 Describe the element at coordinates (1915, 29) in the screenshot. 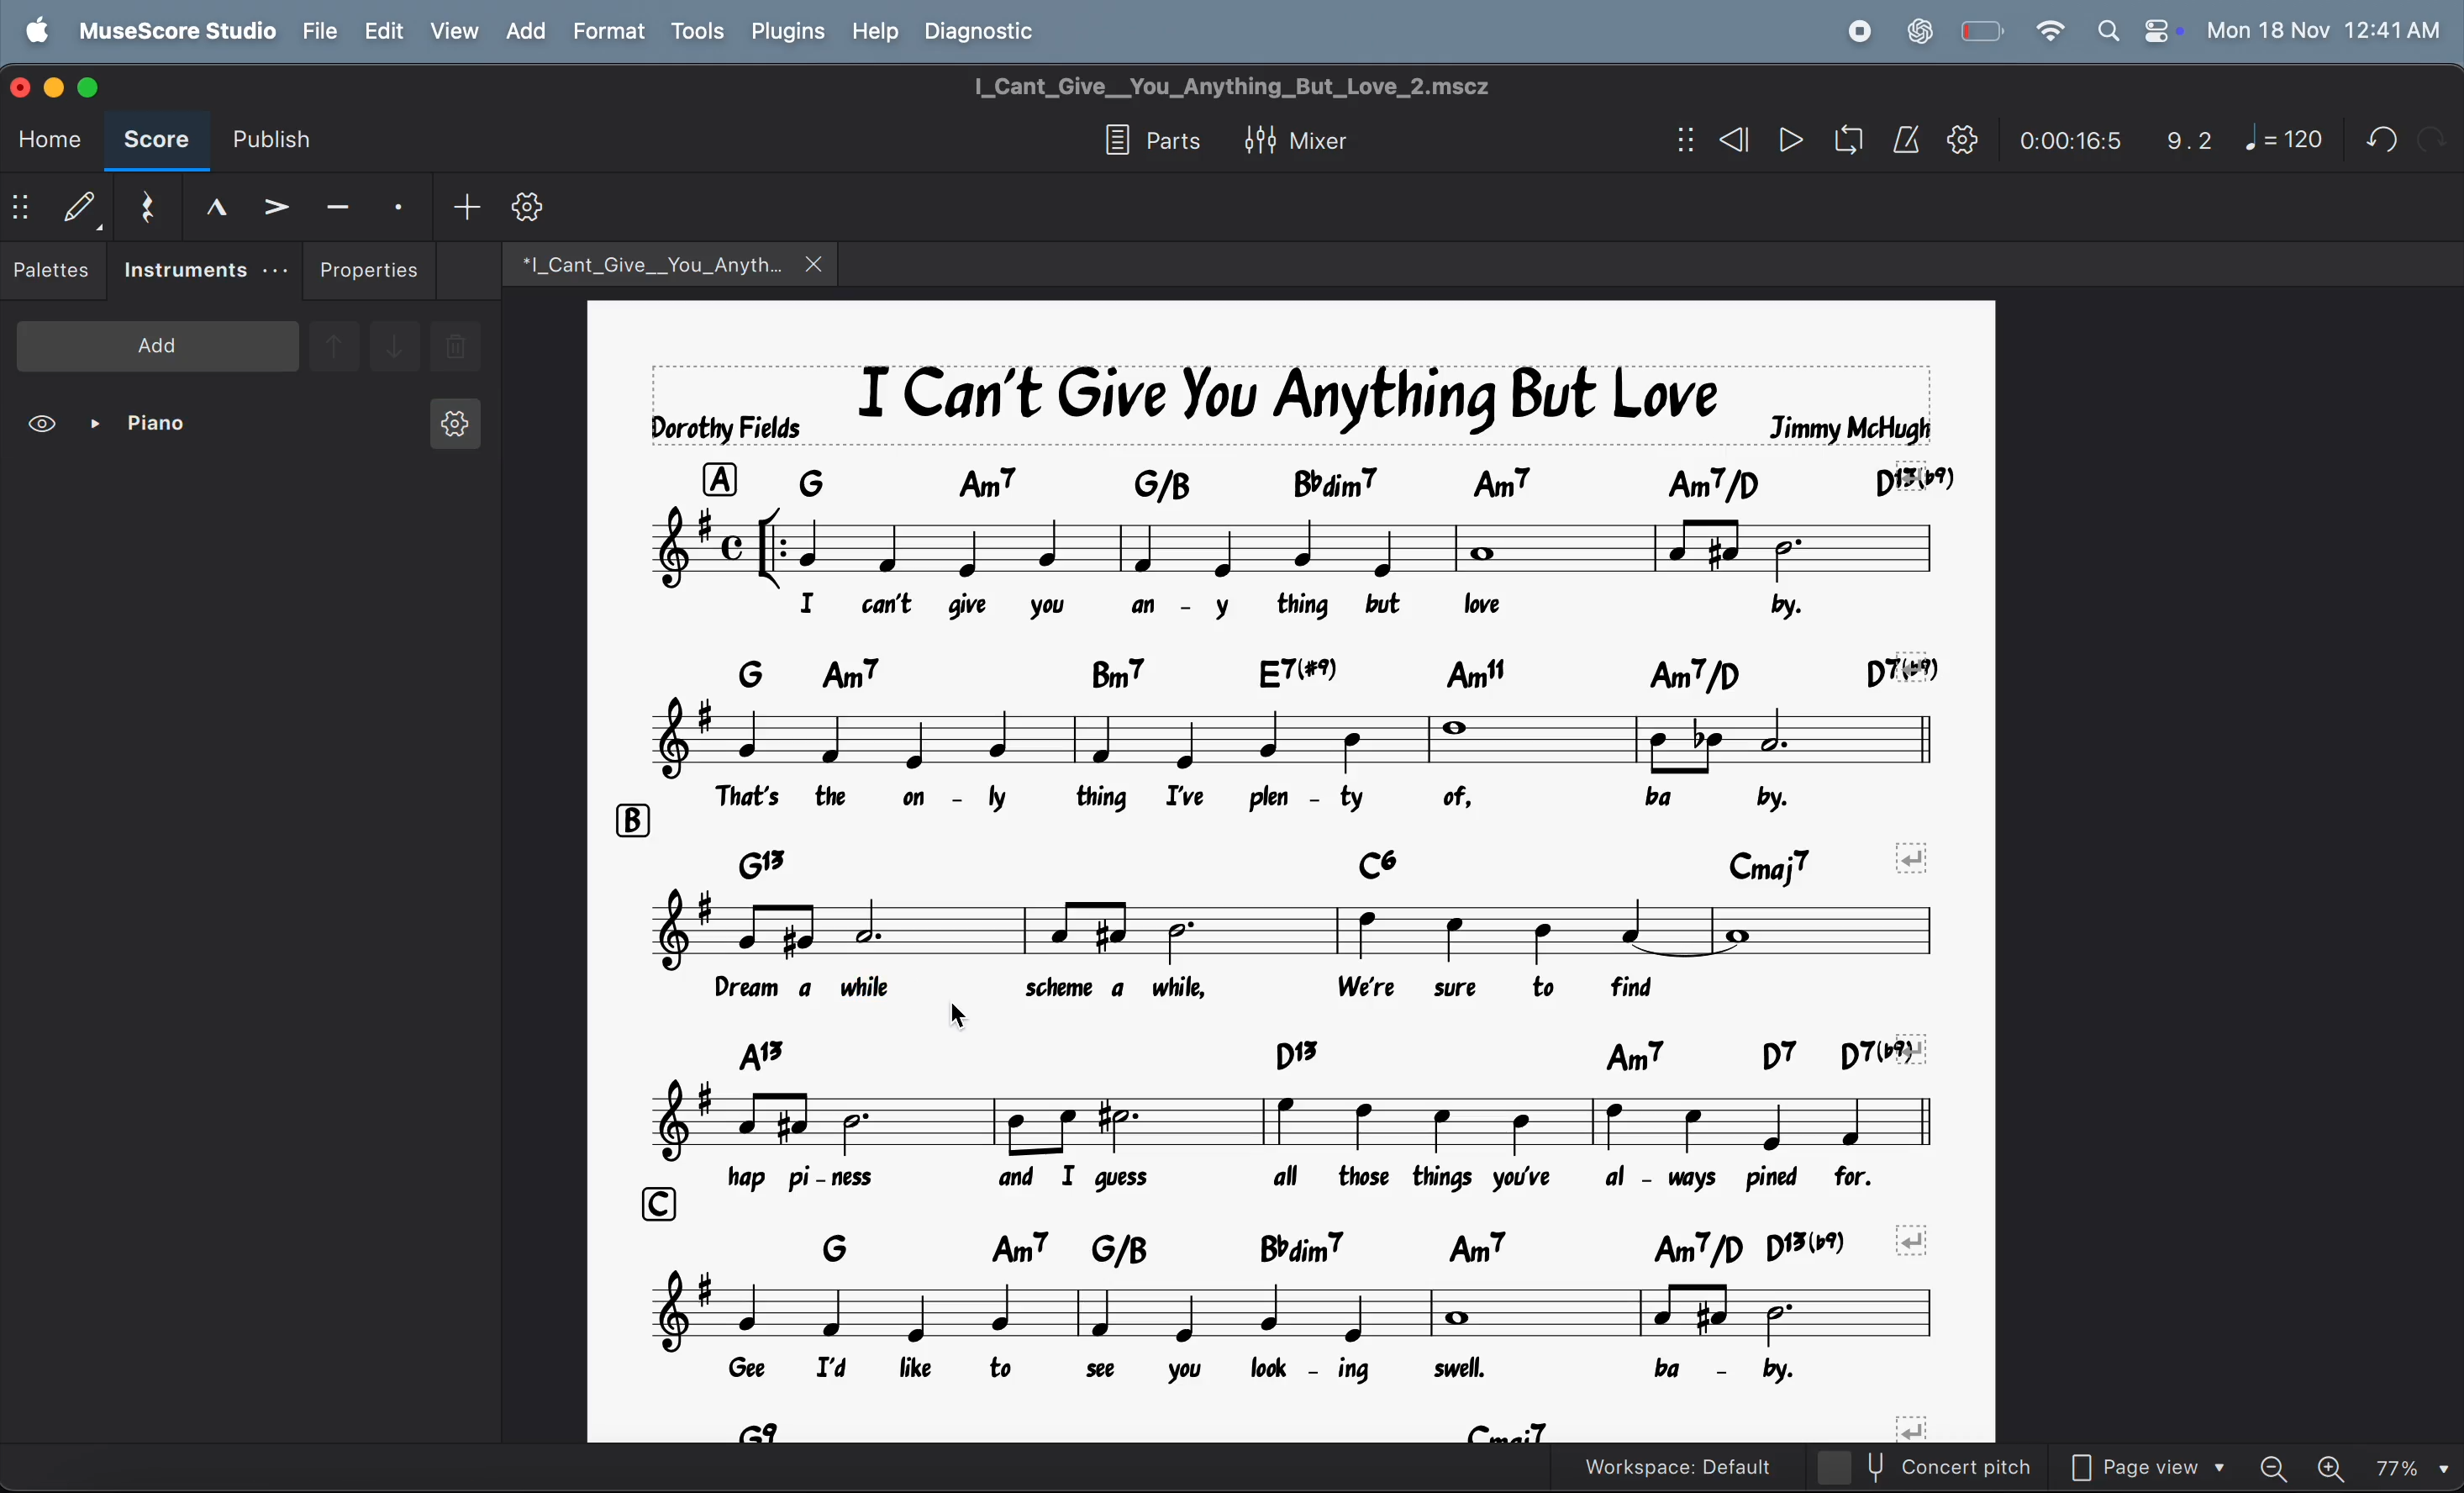

I see `chat gpt` at that location.